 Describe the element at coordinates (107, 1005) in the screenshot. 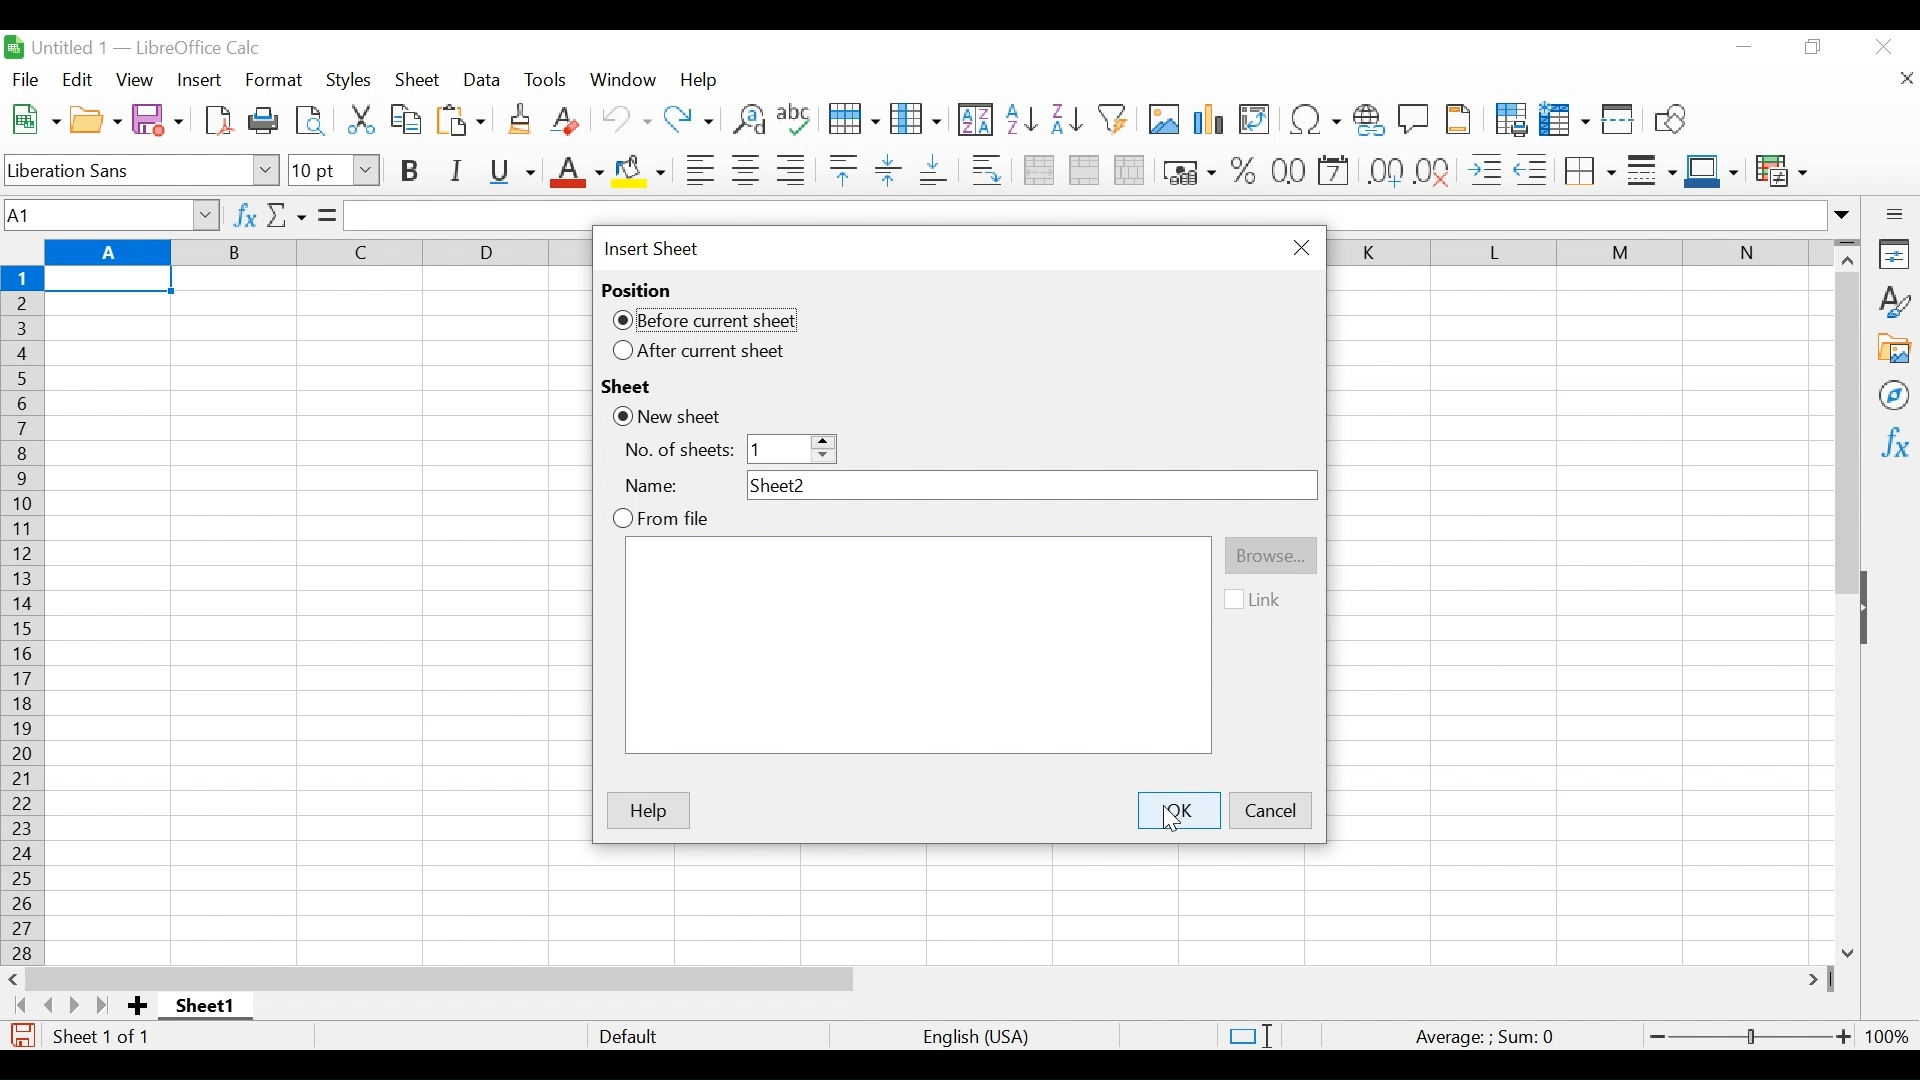

I see `Scroll to the last page` at that location.